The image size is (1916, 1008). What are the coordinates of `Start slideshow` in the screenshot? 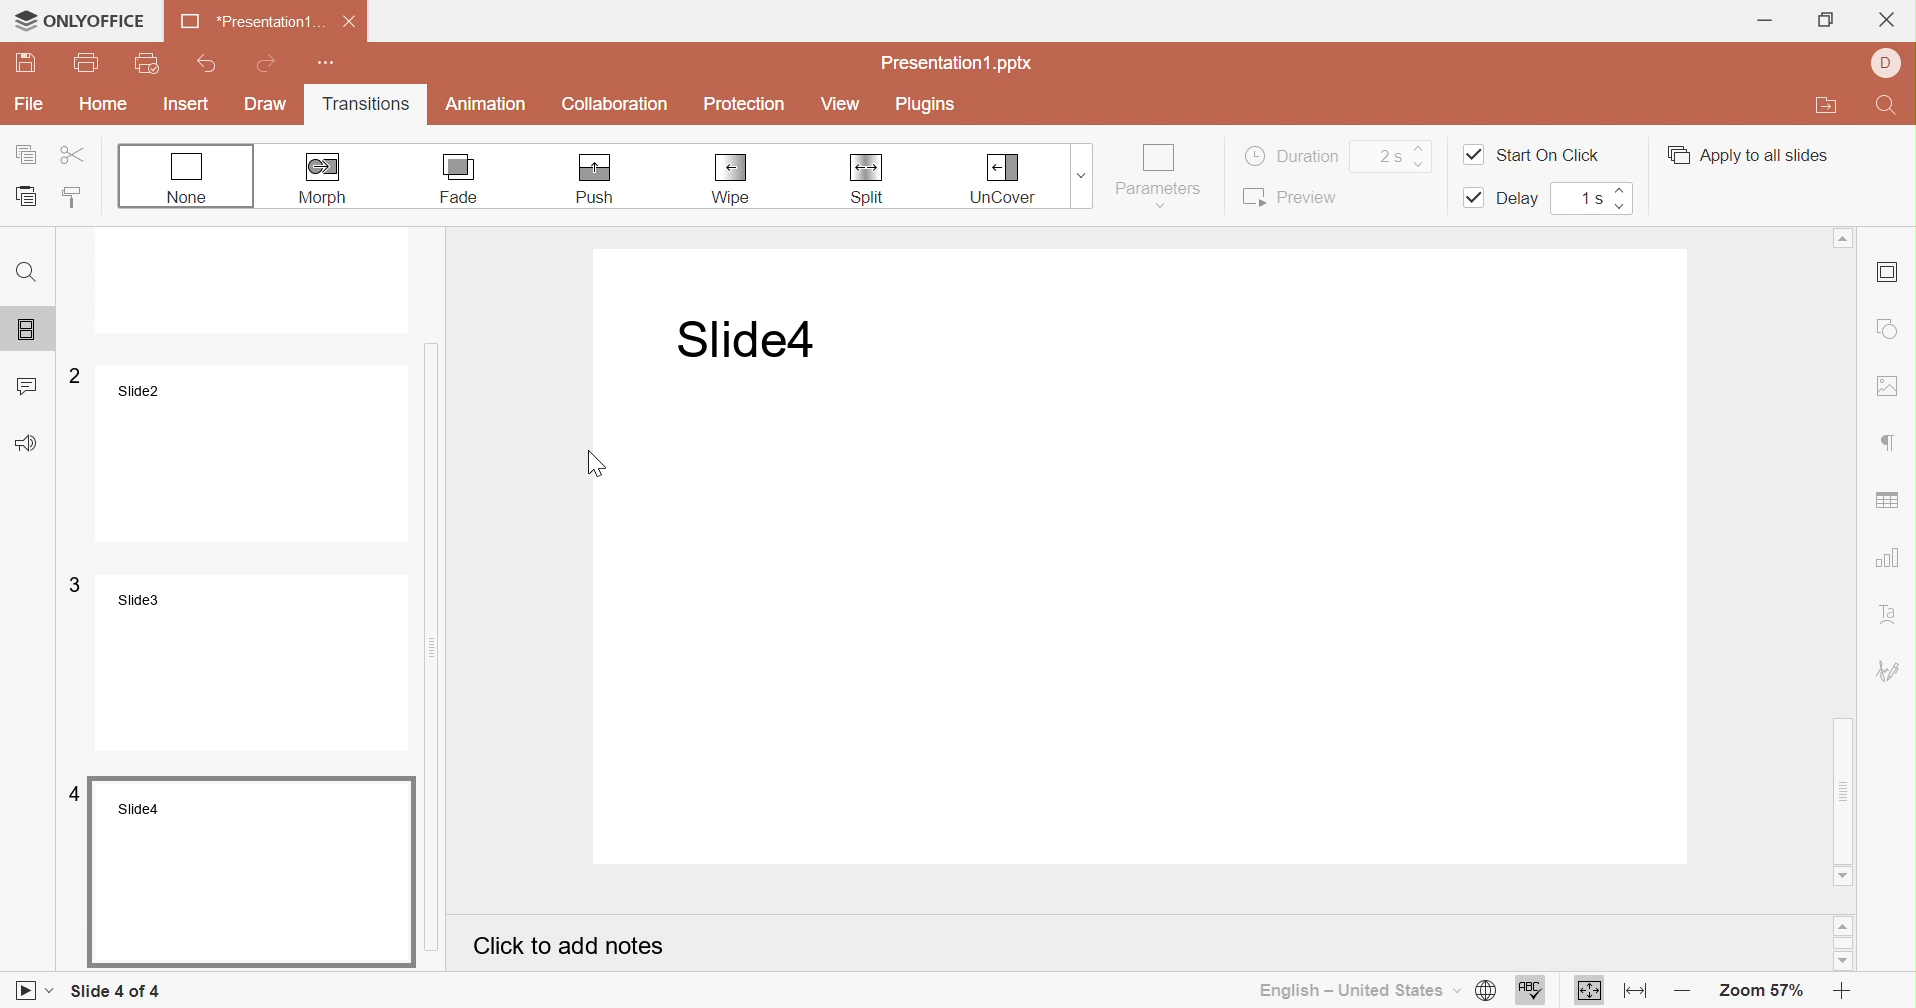 It's located at (36, 992).